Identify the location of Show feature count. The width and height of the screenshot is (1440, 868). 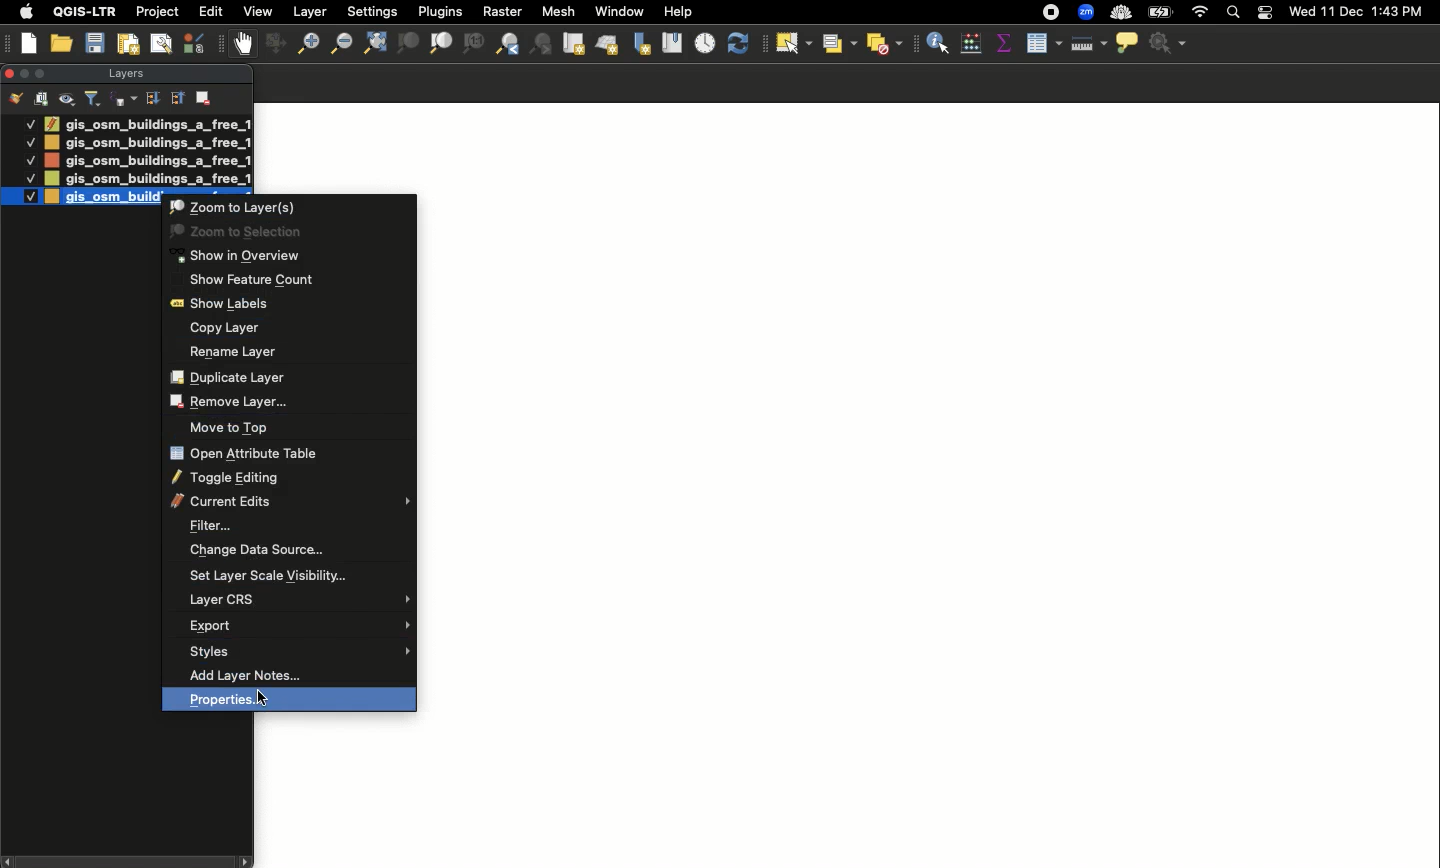
(291, 280).